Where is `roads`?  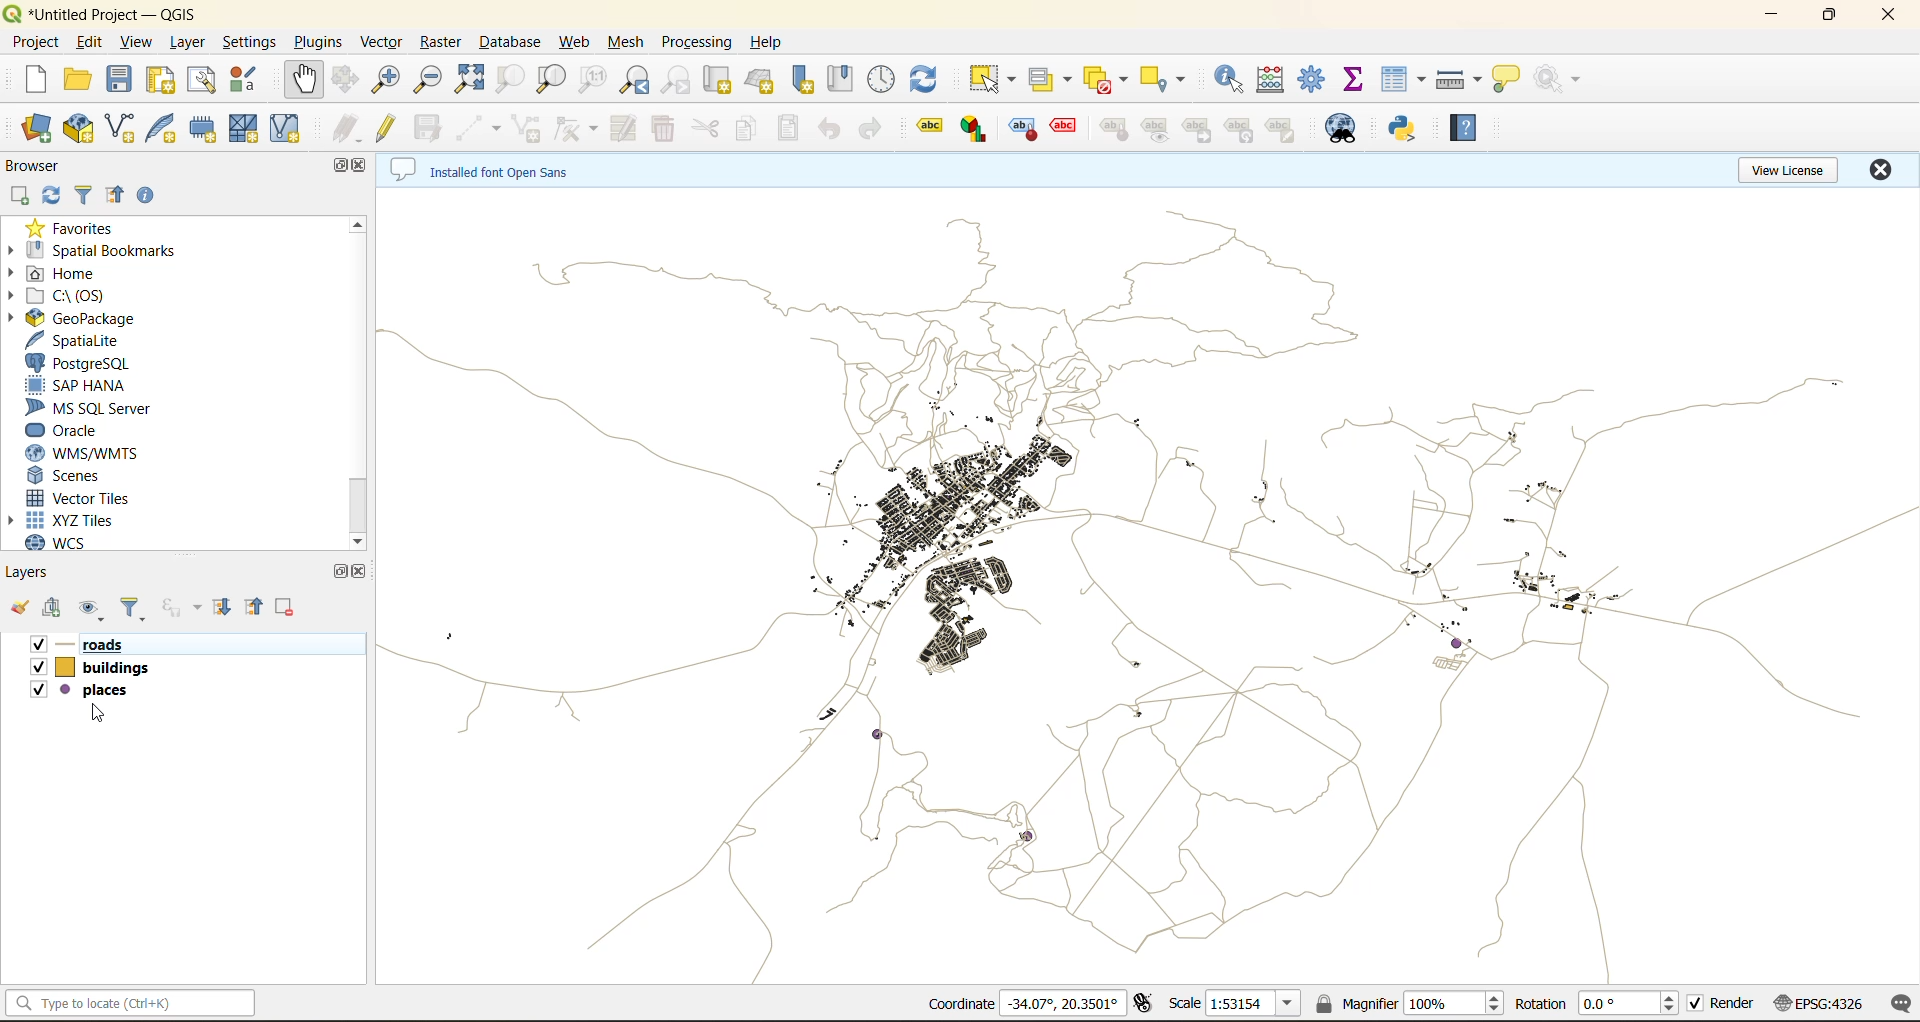
roads is located at coordinates (96, 645).